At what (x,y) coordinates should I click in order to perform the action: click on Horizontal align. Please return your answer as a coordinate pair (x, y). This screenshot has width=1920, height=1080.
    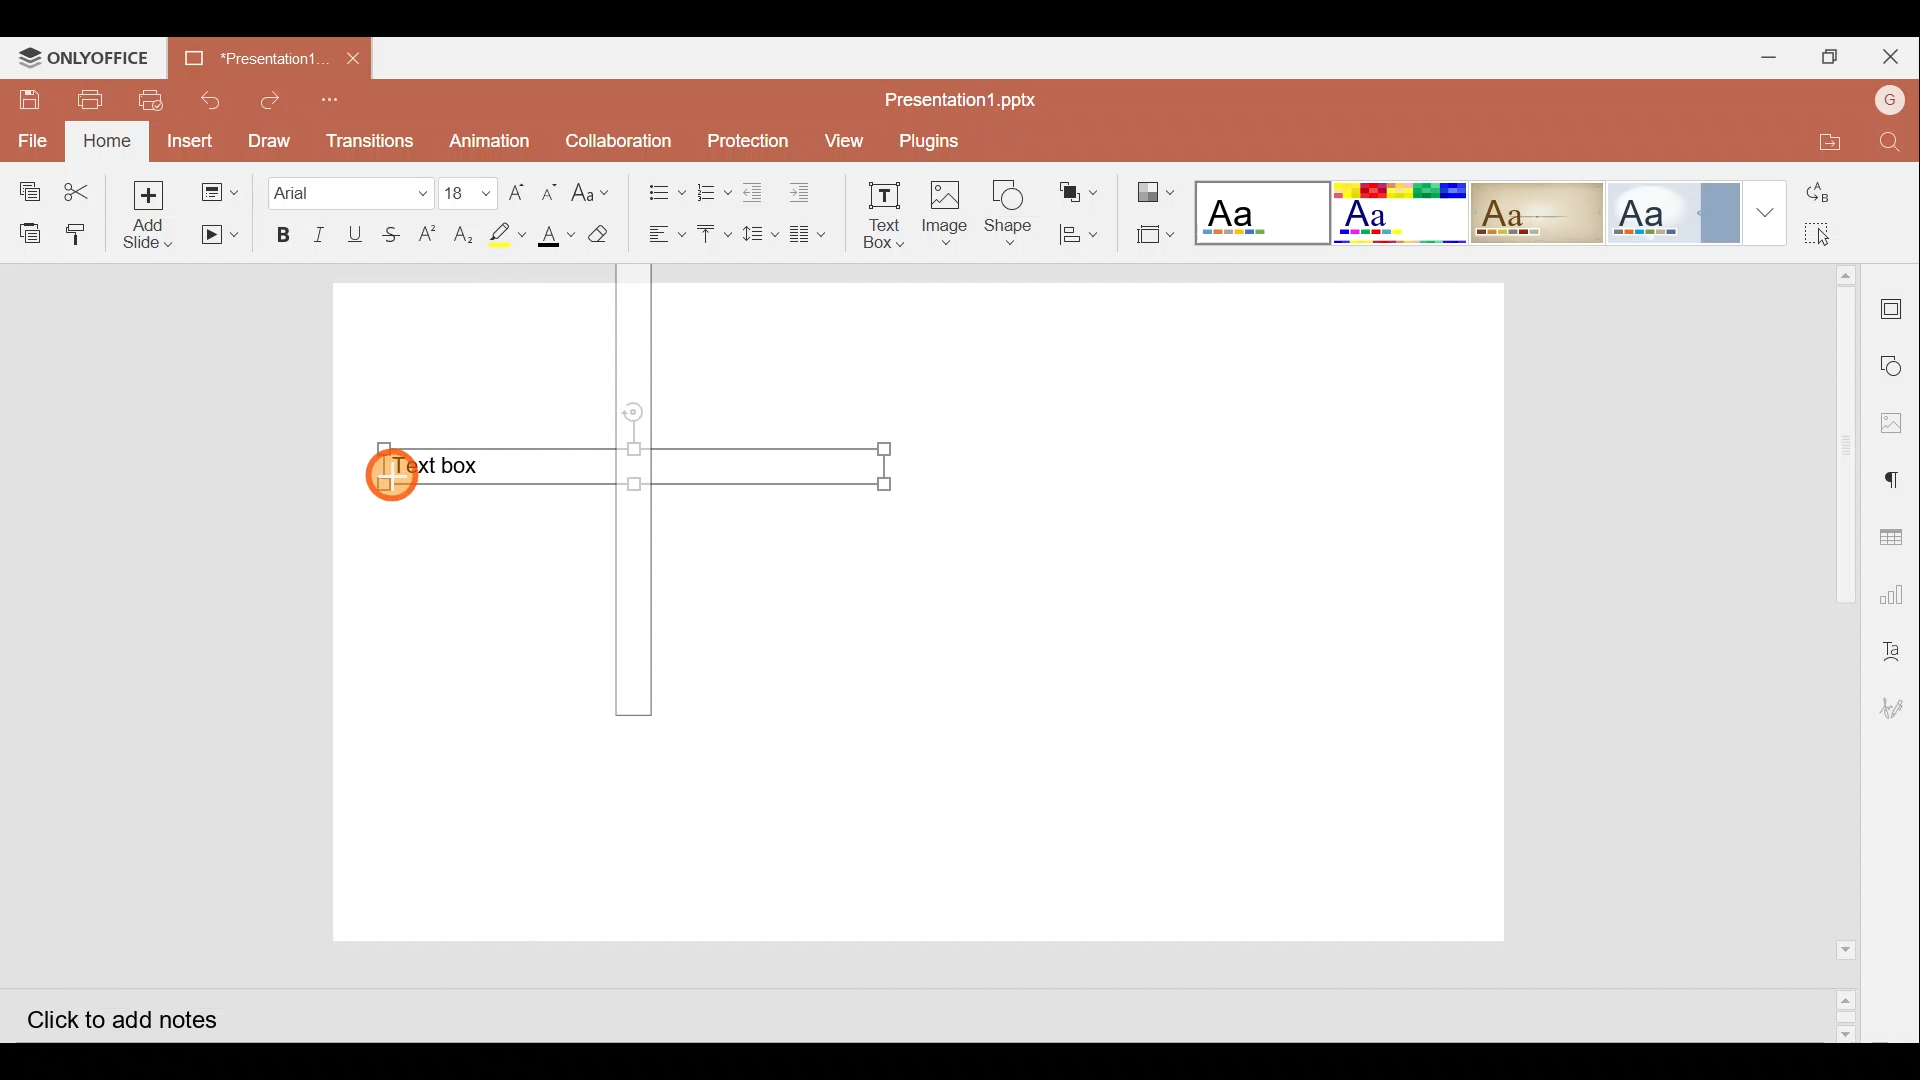
    Looking at the image, I should click on (664, 235).